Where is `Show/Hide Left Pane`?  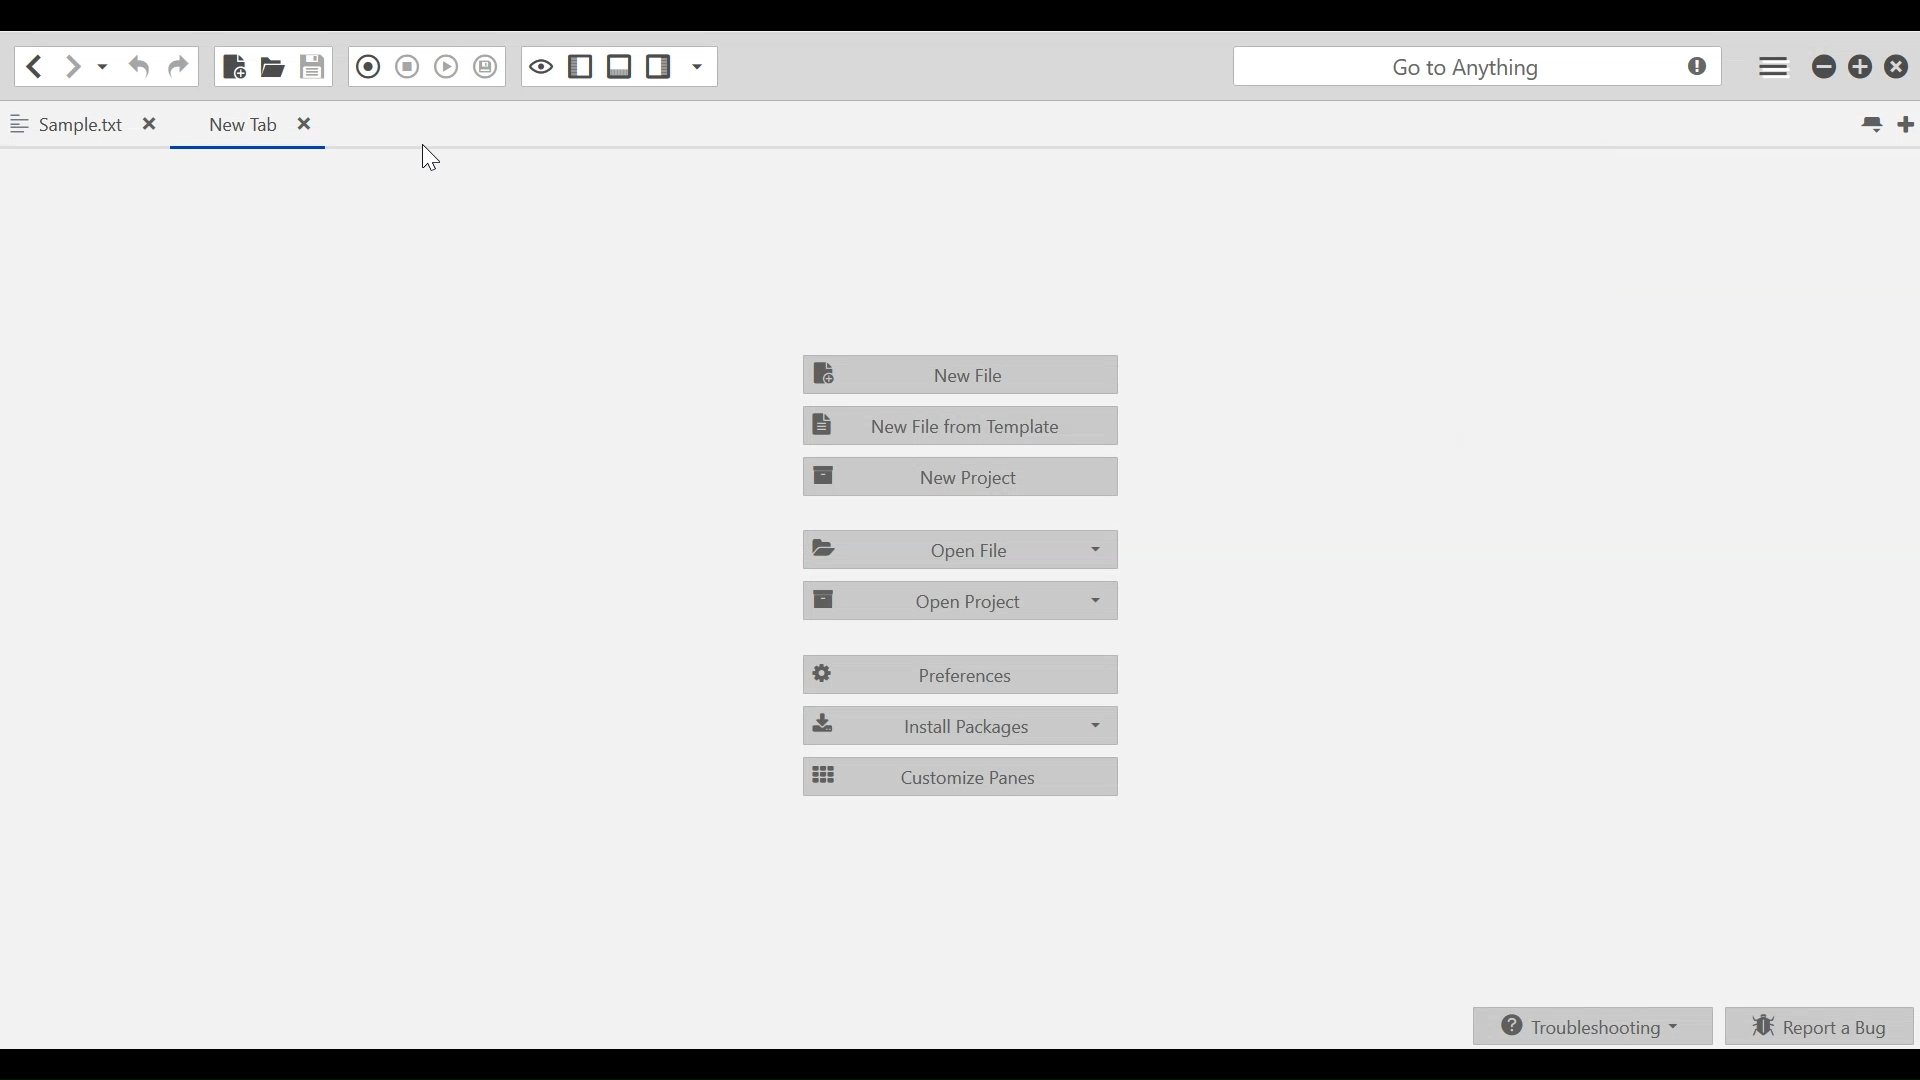
Show/Hide Left Pane is located at coordinates (580, 67).